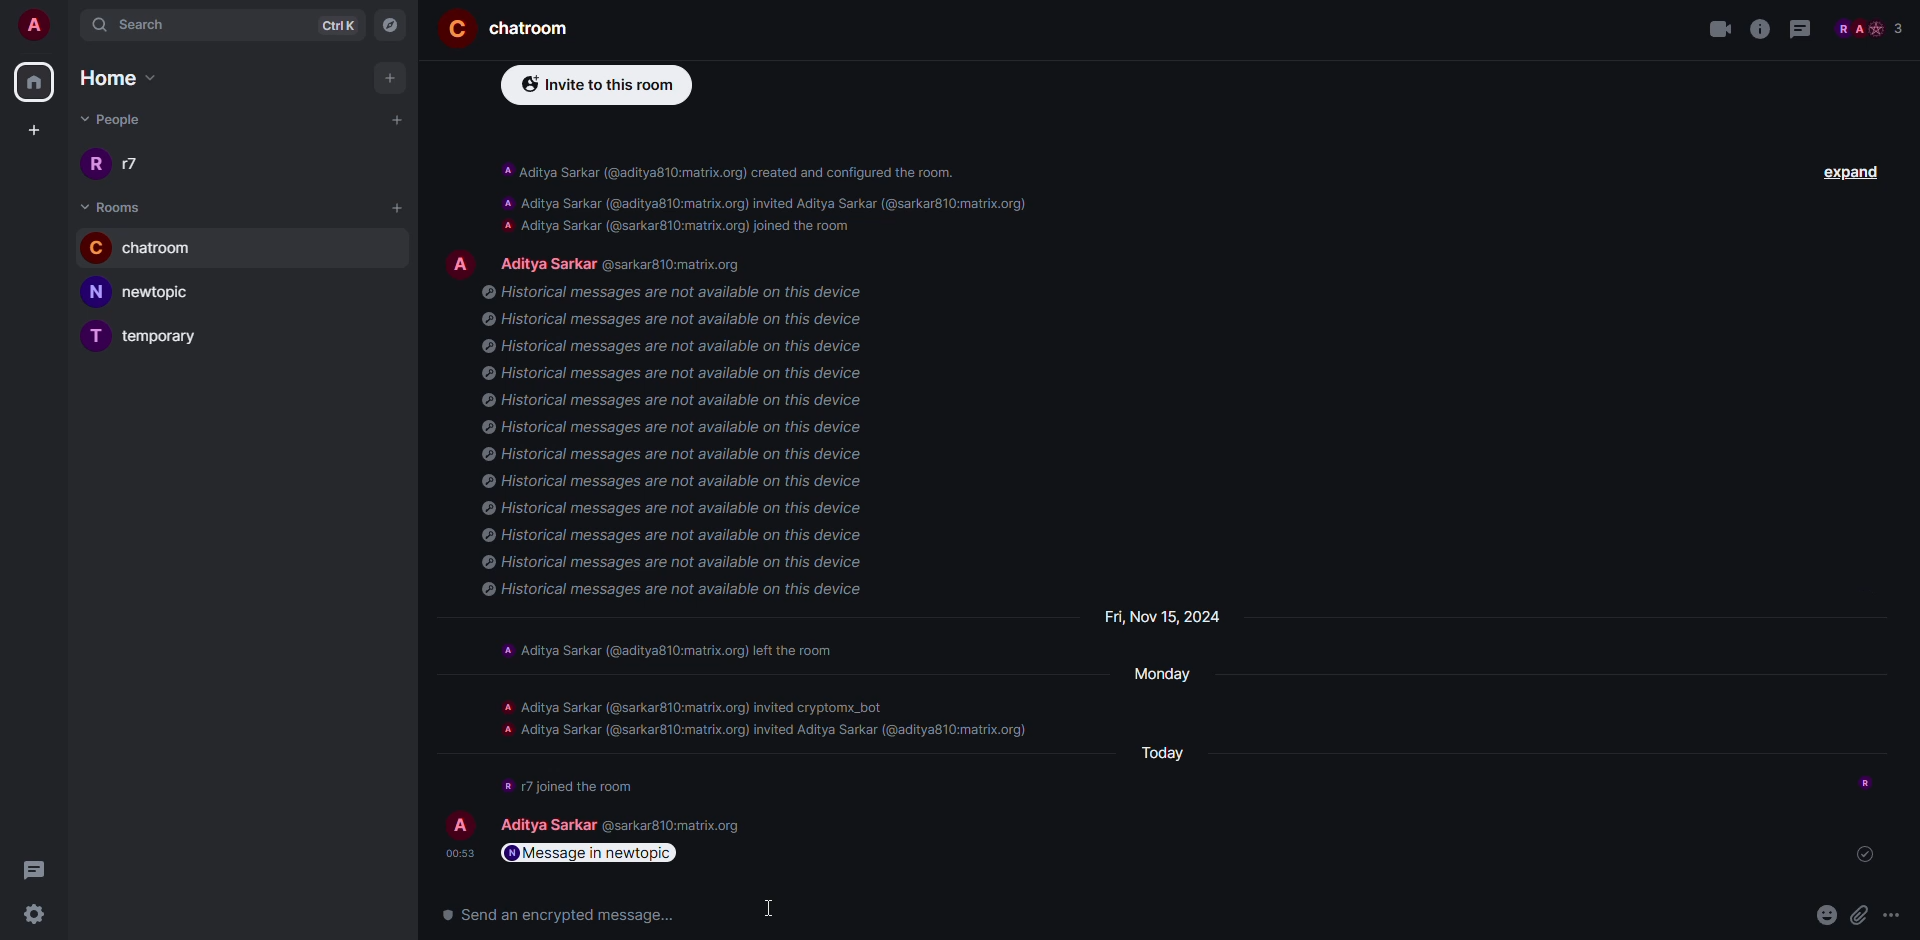  What do you see at coordinates (390, 23) in the screenshot?
I see `navigator` at bounding box center [390, 23].